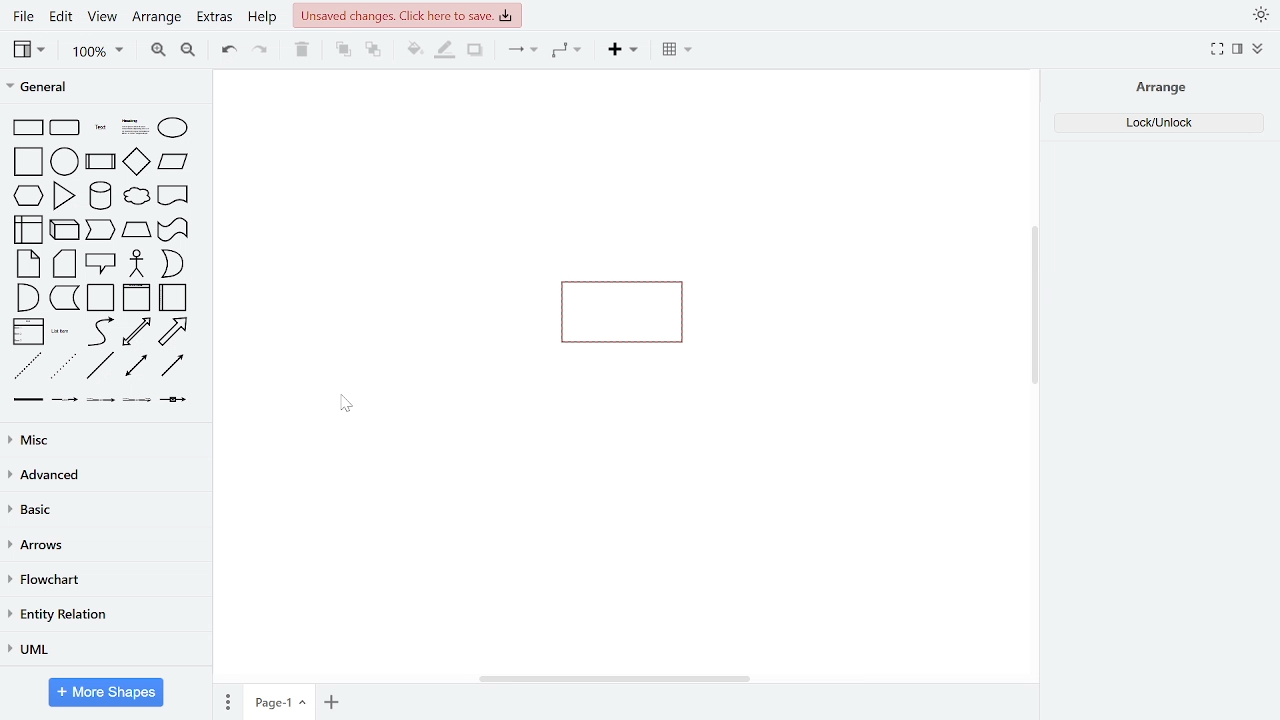 This screenshot has height=720, width=1280. Describe the element at coordinates (103, 581) in the screenshot. I see `flowchart` at that location.